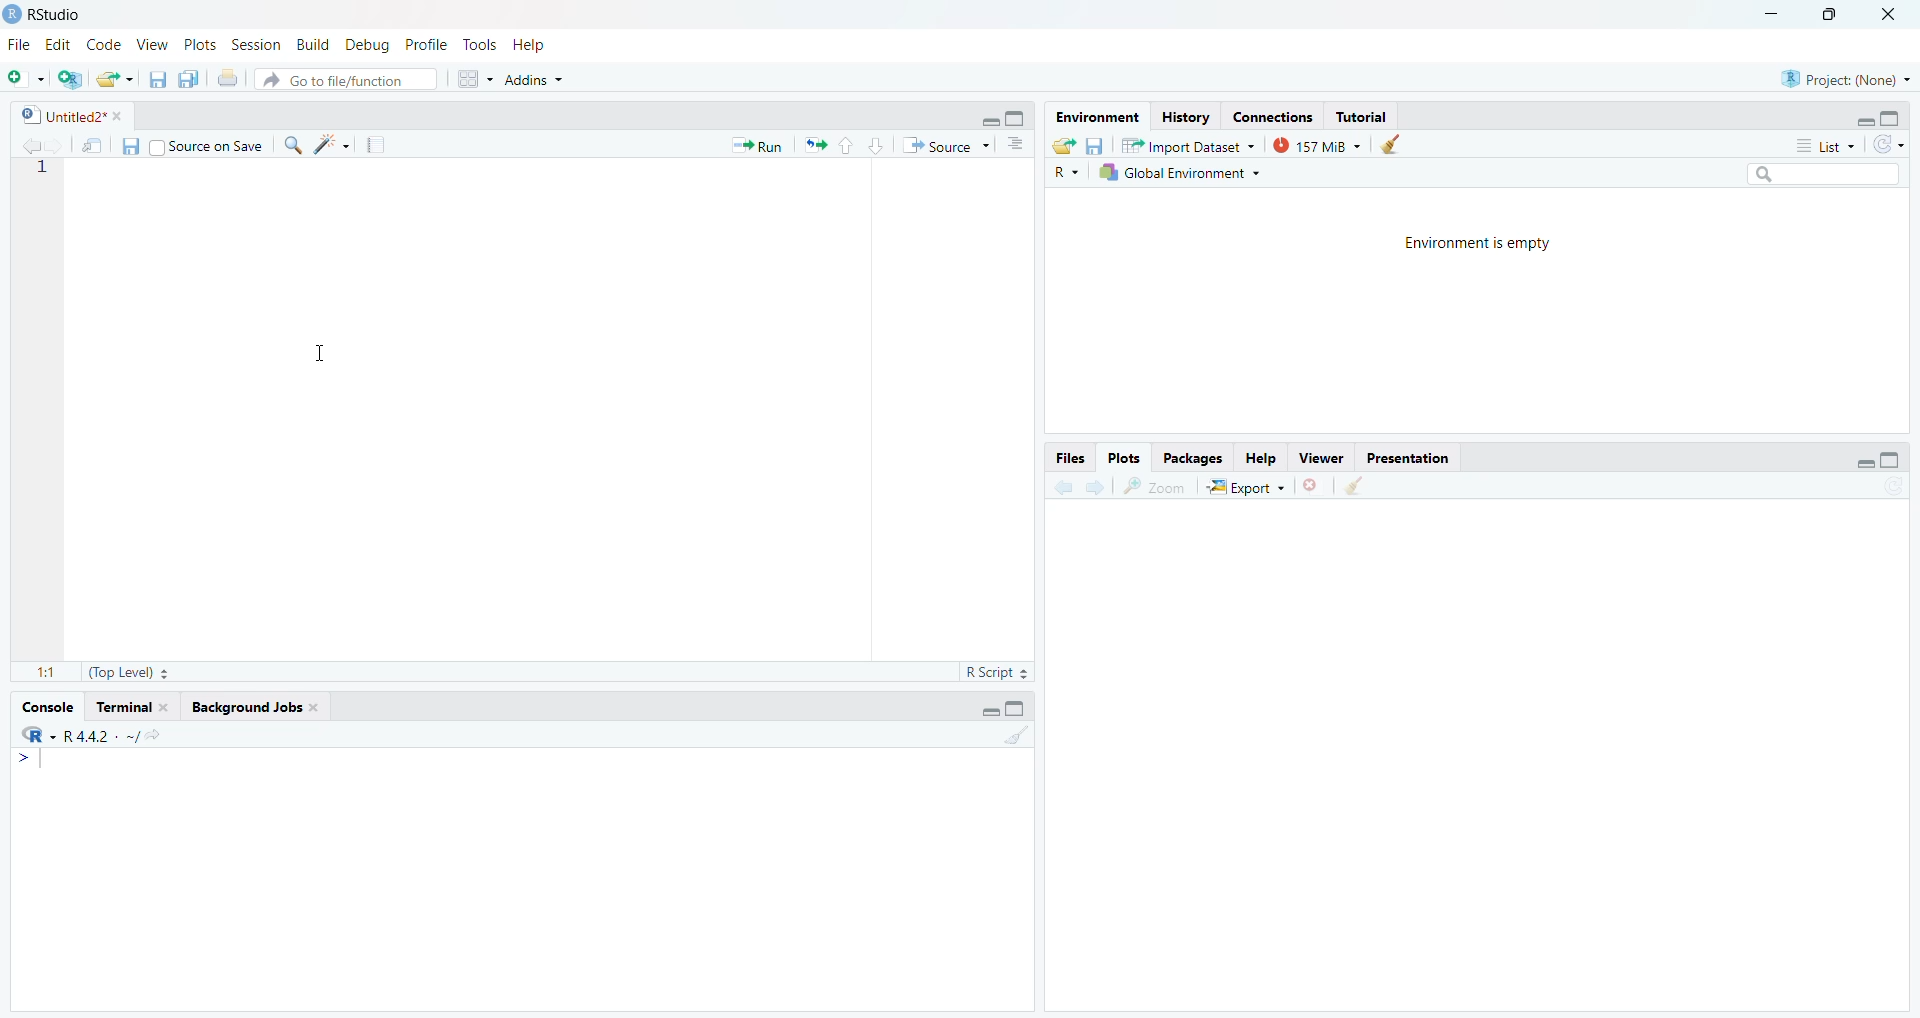 Image resolution: width=1920 pixels, height=1018 pixels. I want to click on minimize, so click(990, 121).